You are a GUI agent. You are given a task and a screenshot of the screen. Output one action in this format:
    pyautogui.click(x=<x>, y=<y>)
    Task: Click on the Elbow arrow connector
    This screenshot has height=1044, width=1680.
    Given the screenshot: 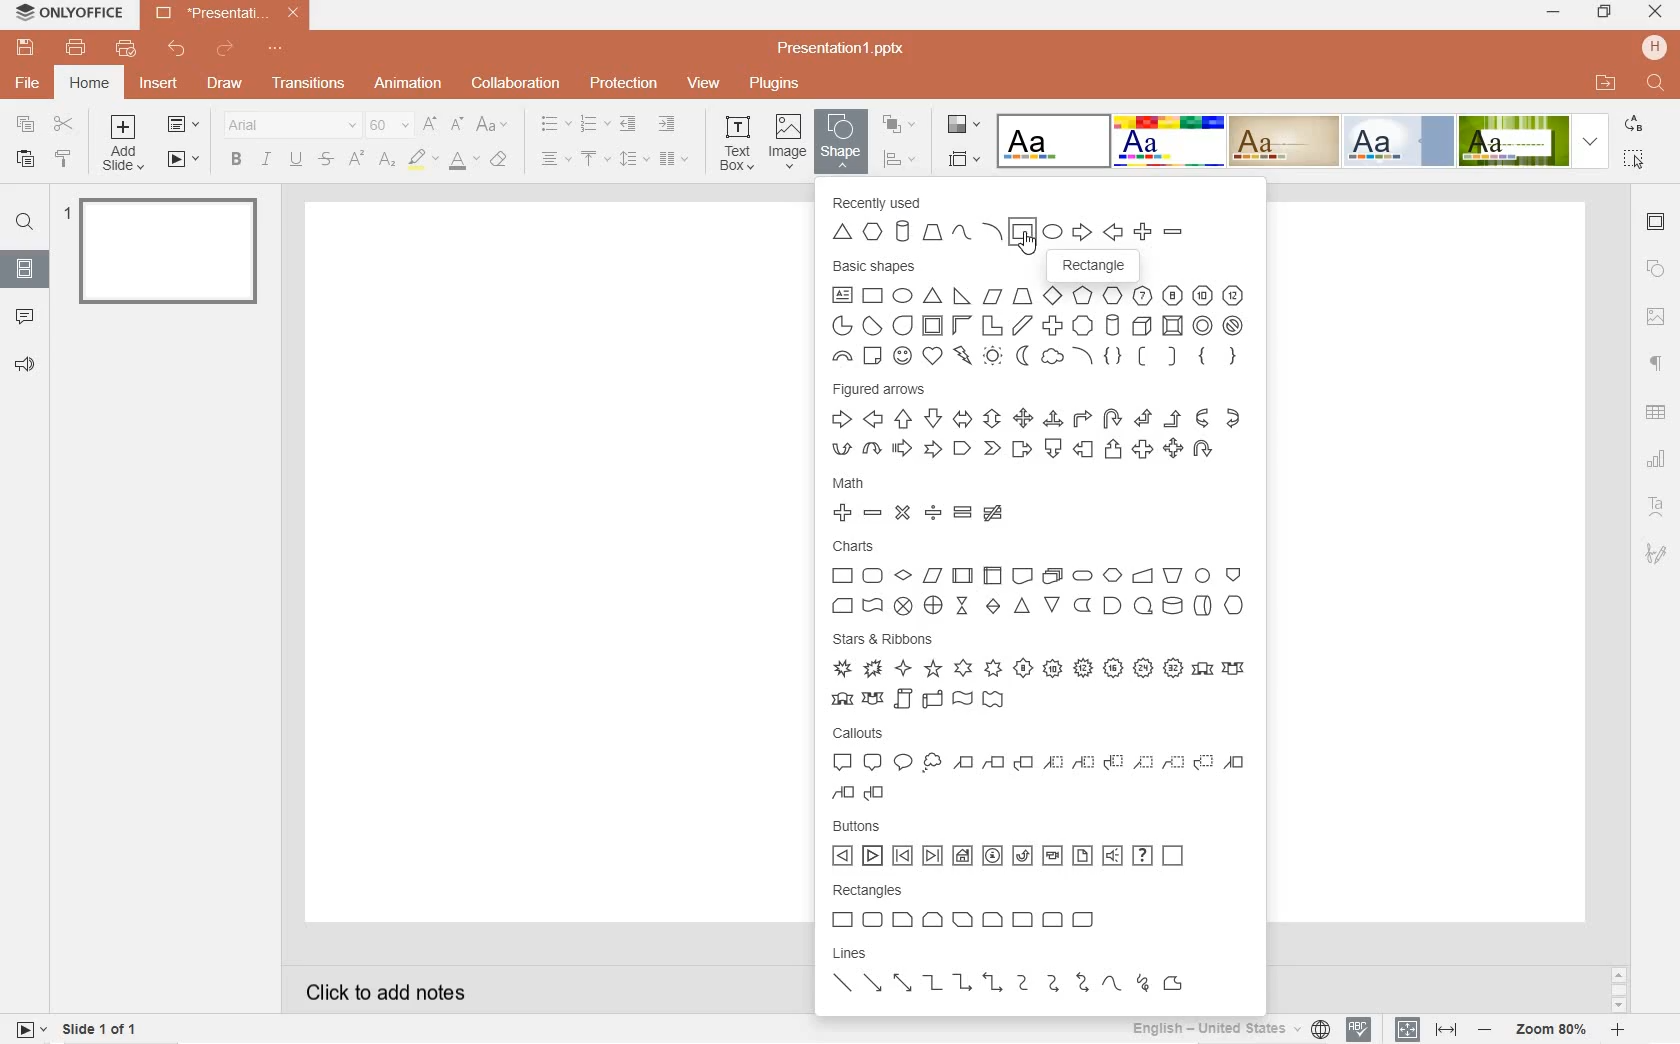 What is the action you would take?
    pyautogui.click(x=964, y=984)
    